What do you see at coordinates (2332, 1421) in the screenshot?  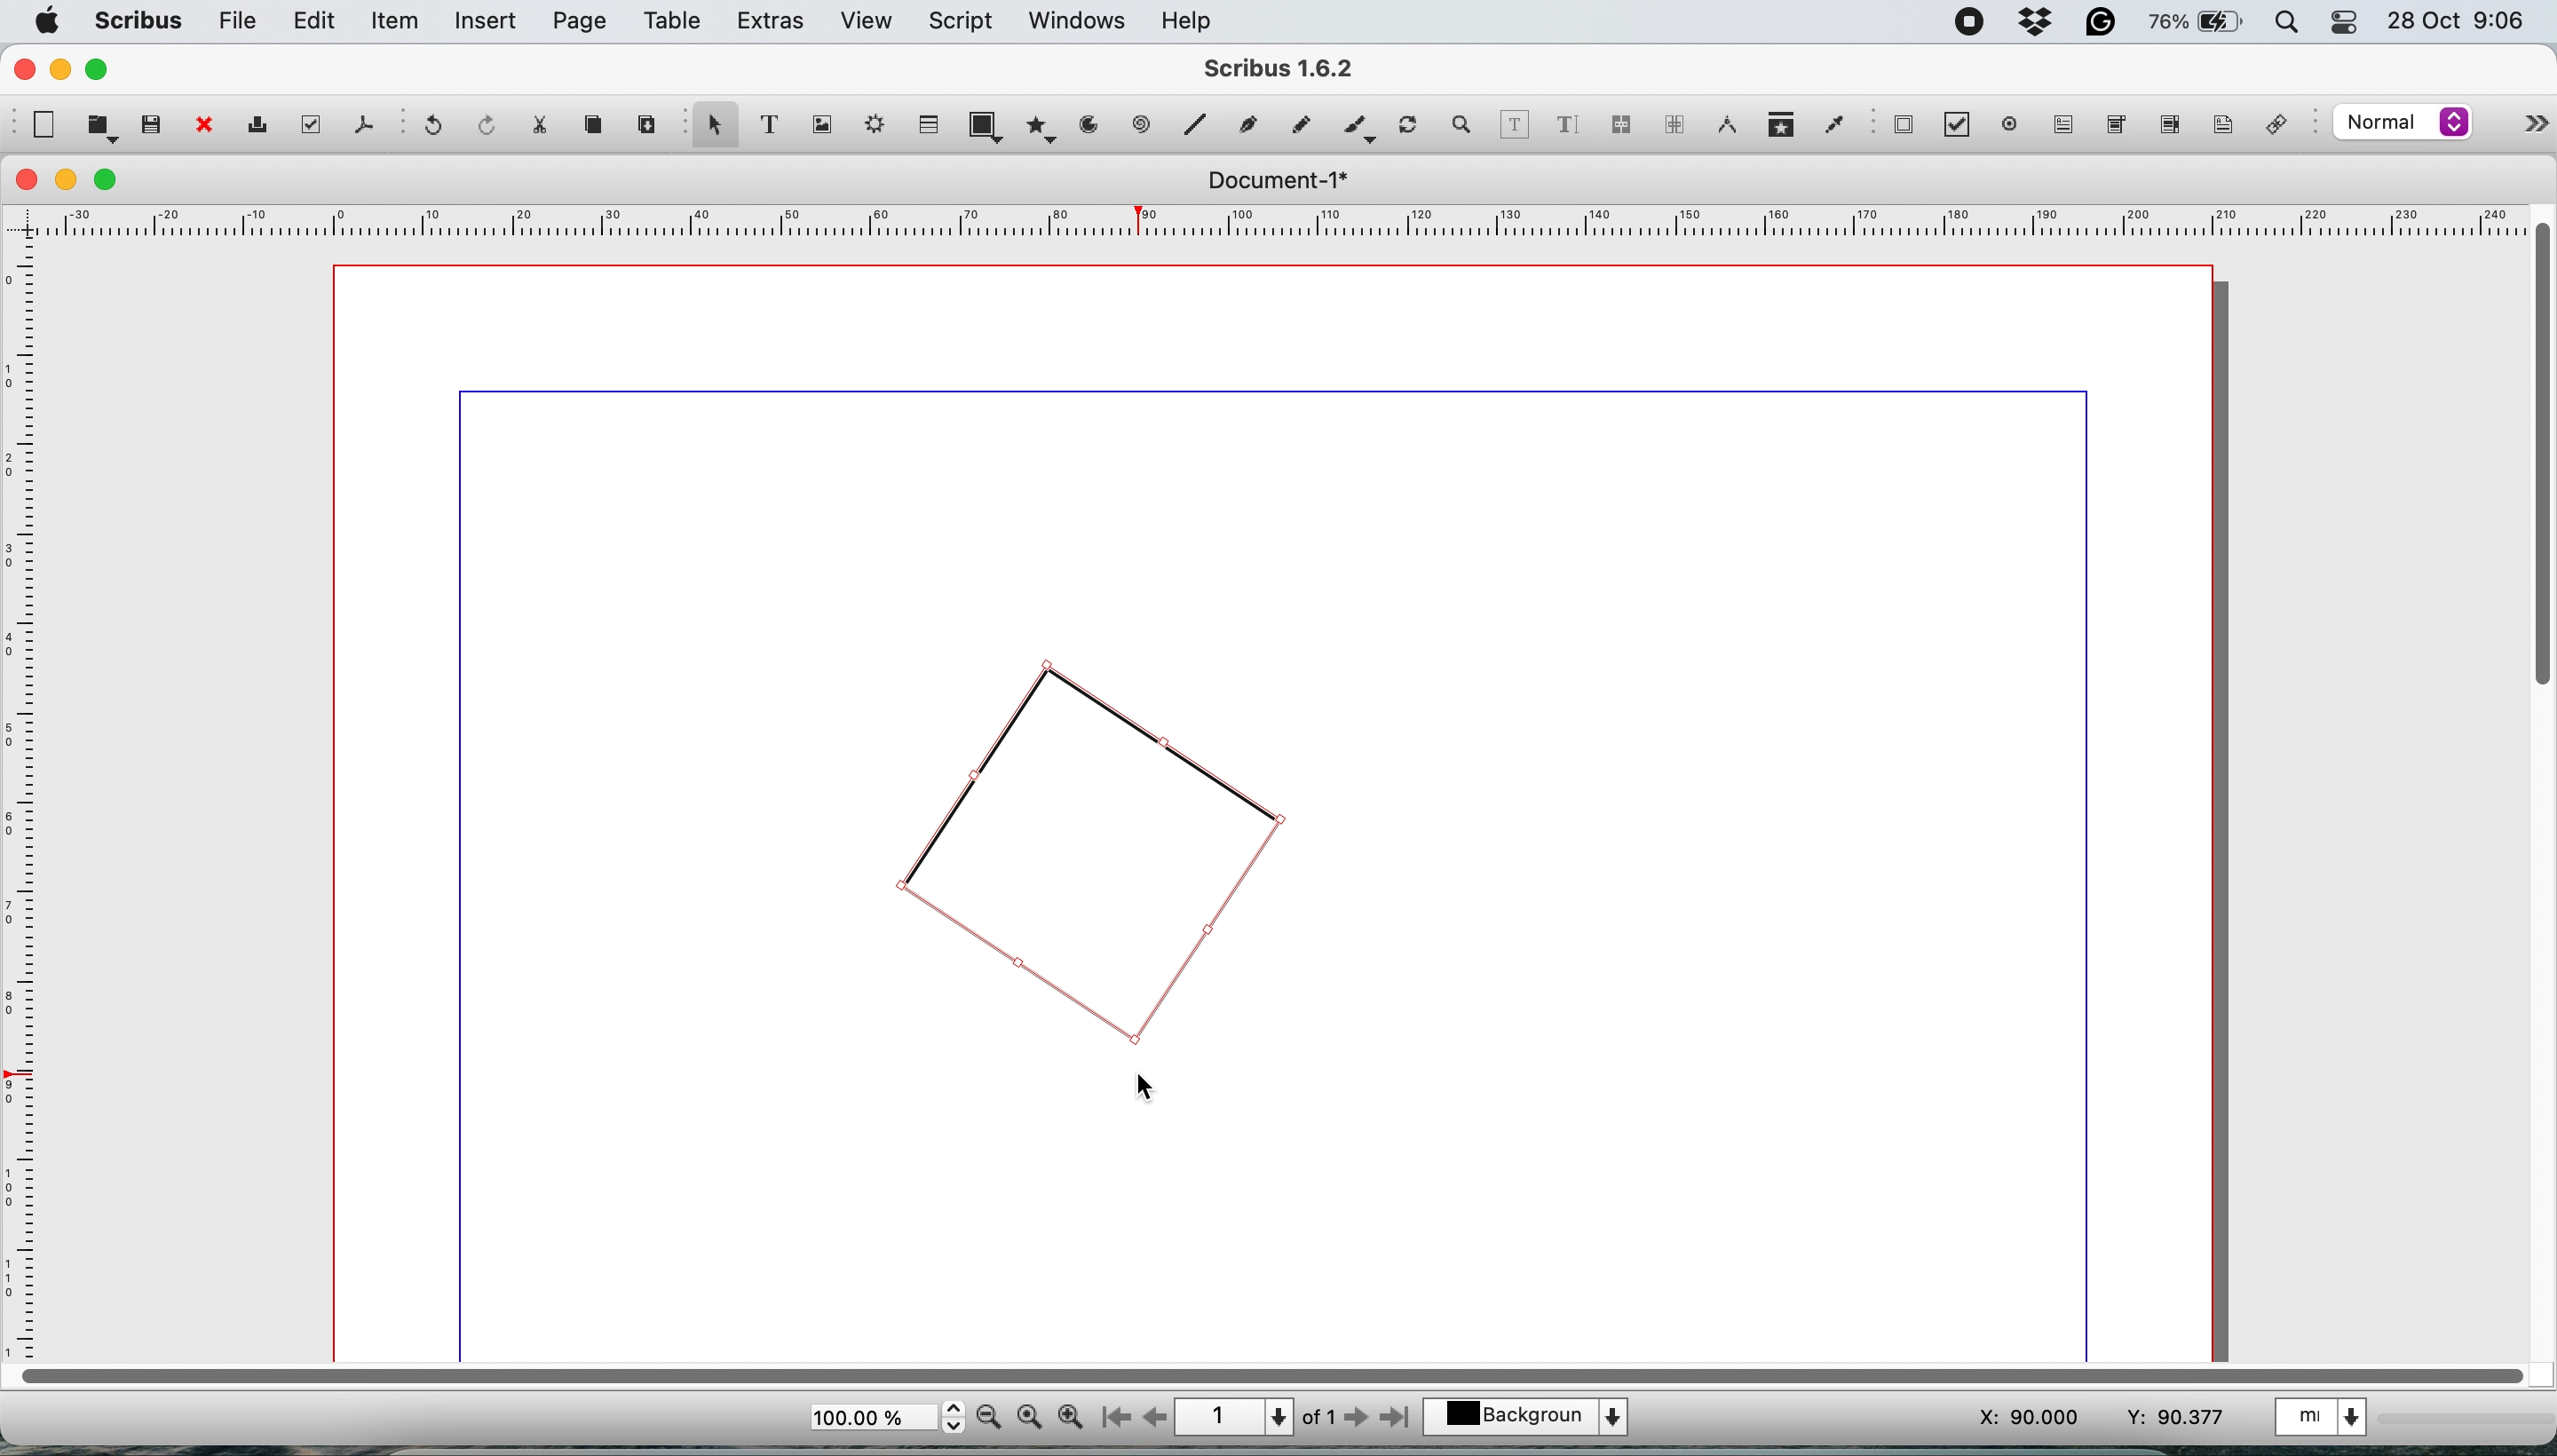 I see `select the current unit` at bounding box center [2332, 1421].